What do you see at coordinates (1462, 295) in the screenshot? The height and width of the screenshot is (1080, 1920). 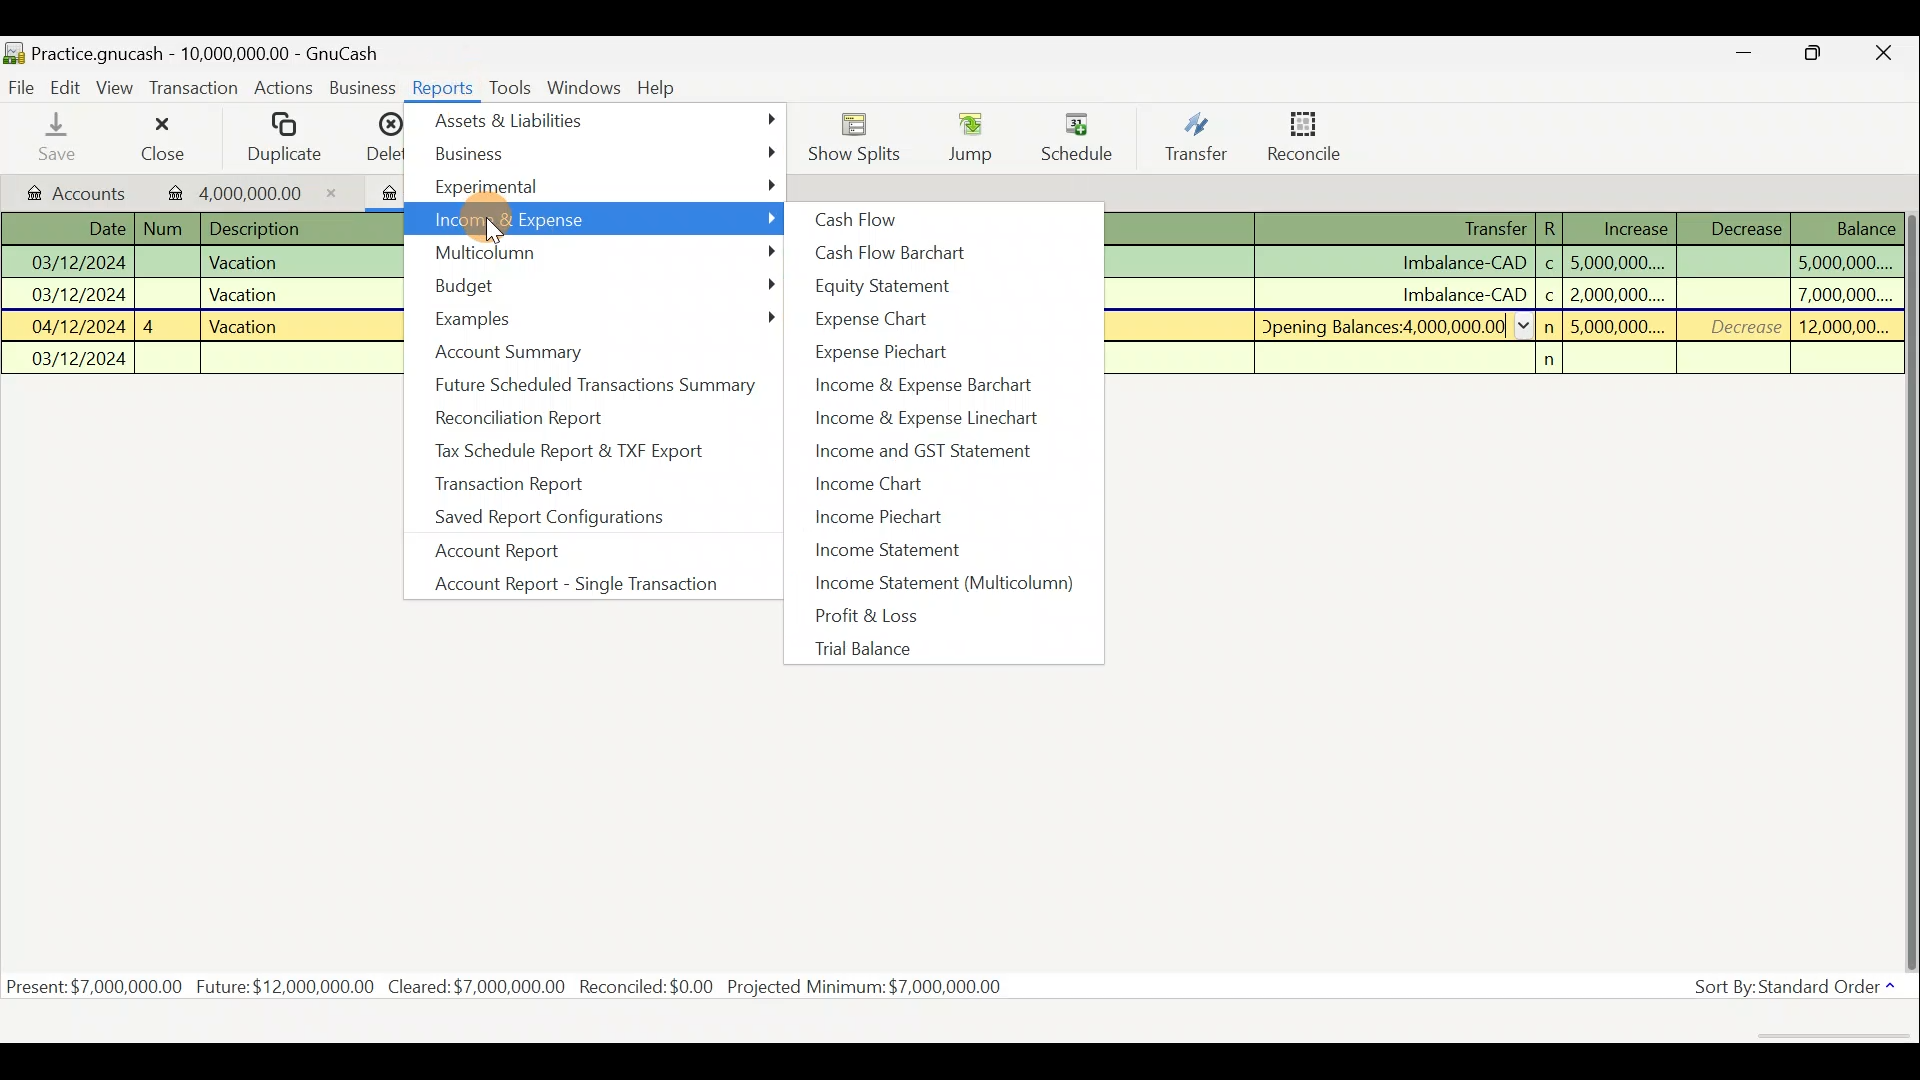 I see `Imbalance-CAD` at bounding box center [1462, 295].